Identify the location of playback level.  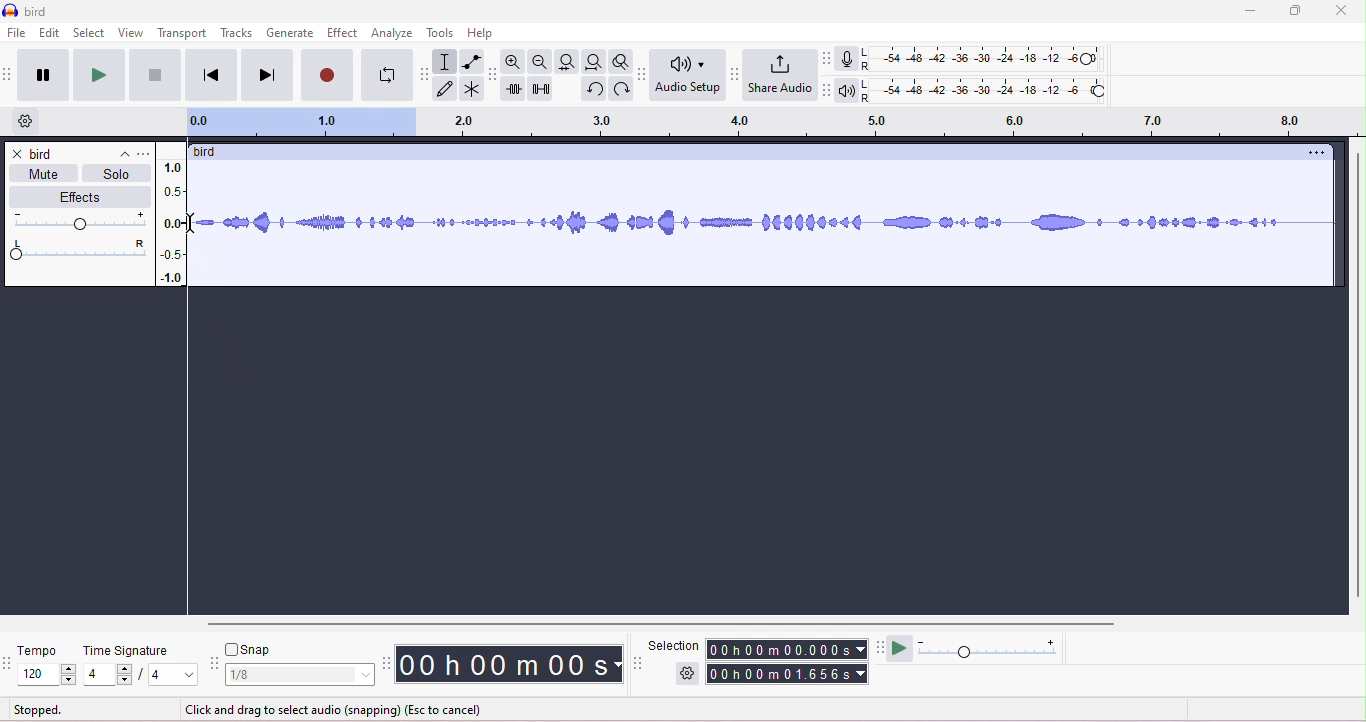
(997, 90).